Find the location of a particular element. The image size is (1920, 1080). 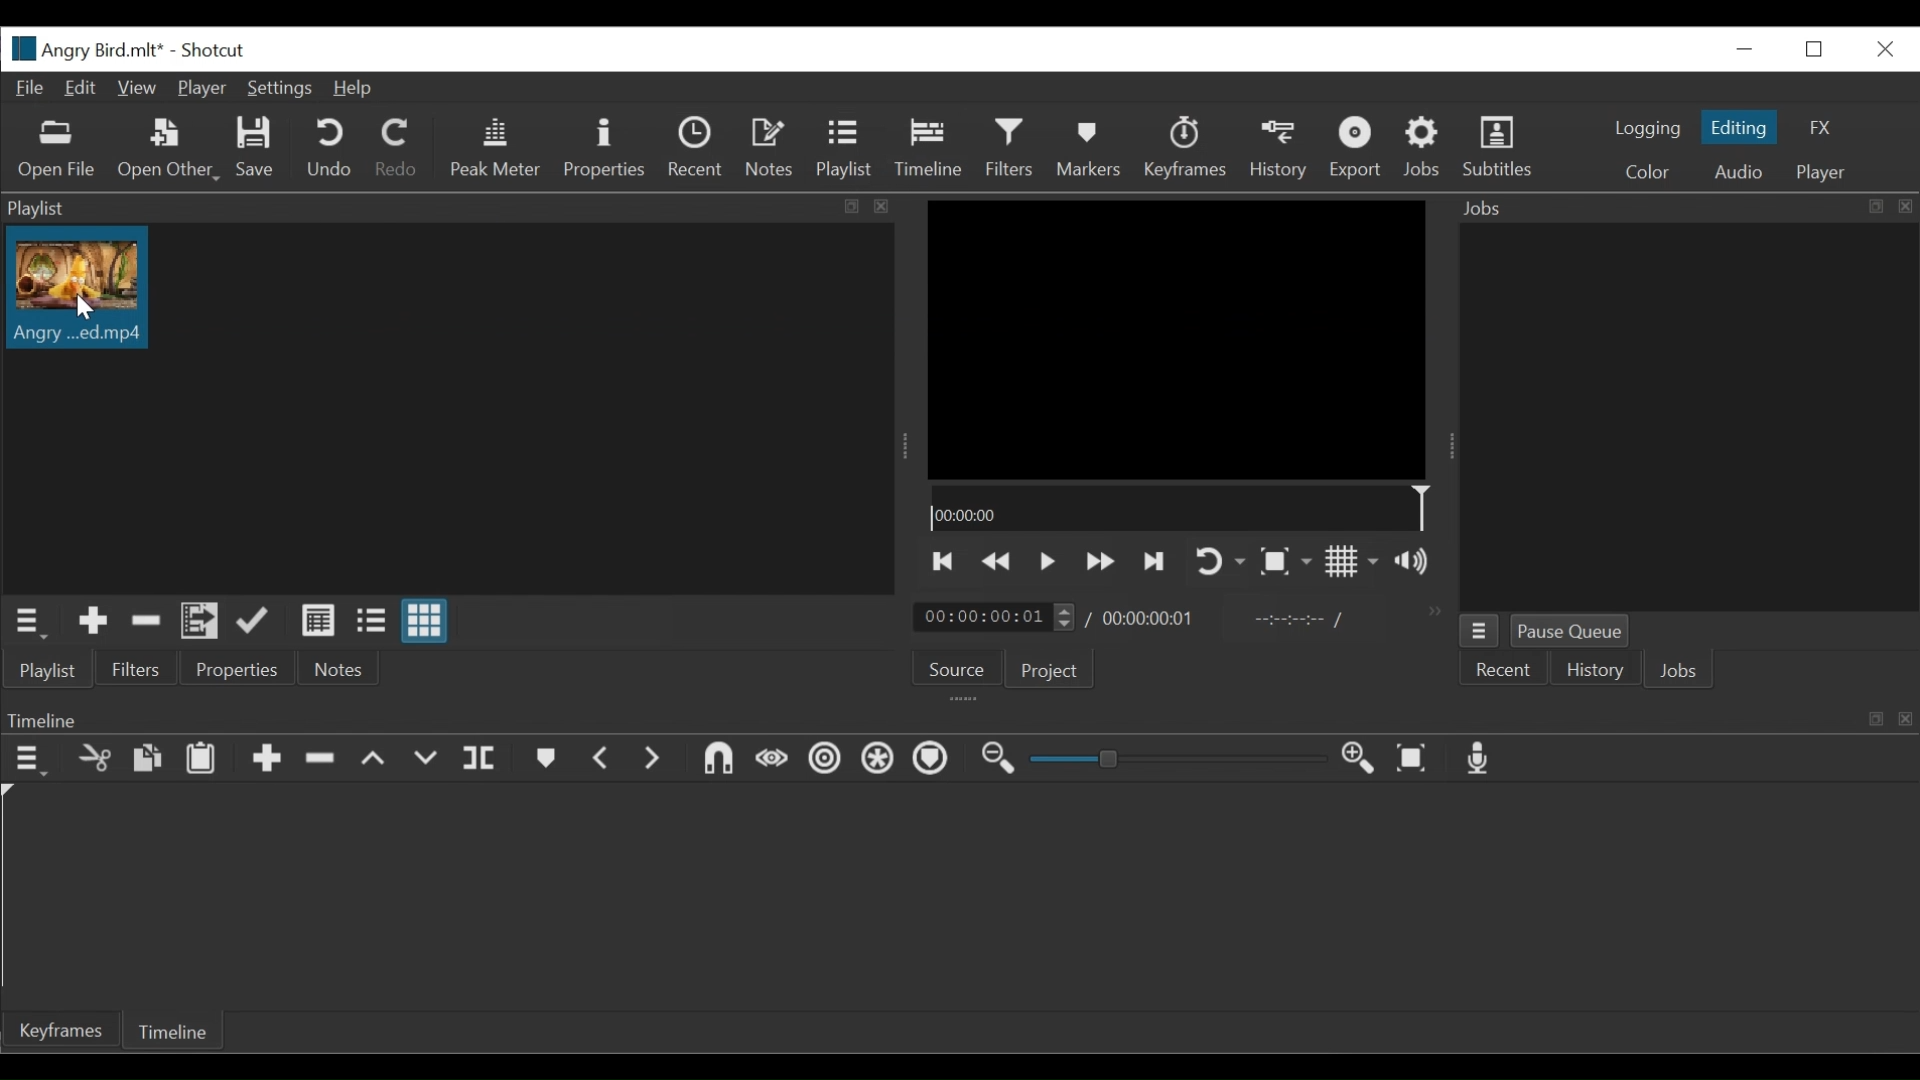

Skip to the next point is located at coordinates (1156, 563).